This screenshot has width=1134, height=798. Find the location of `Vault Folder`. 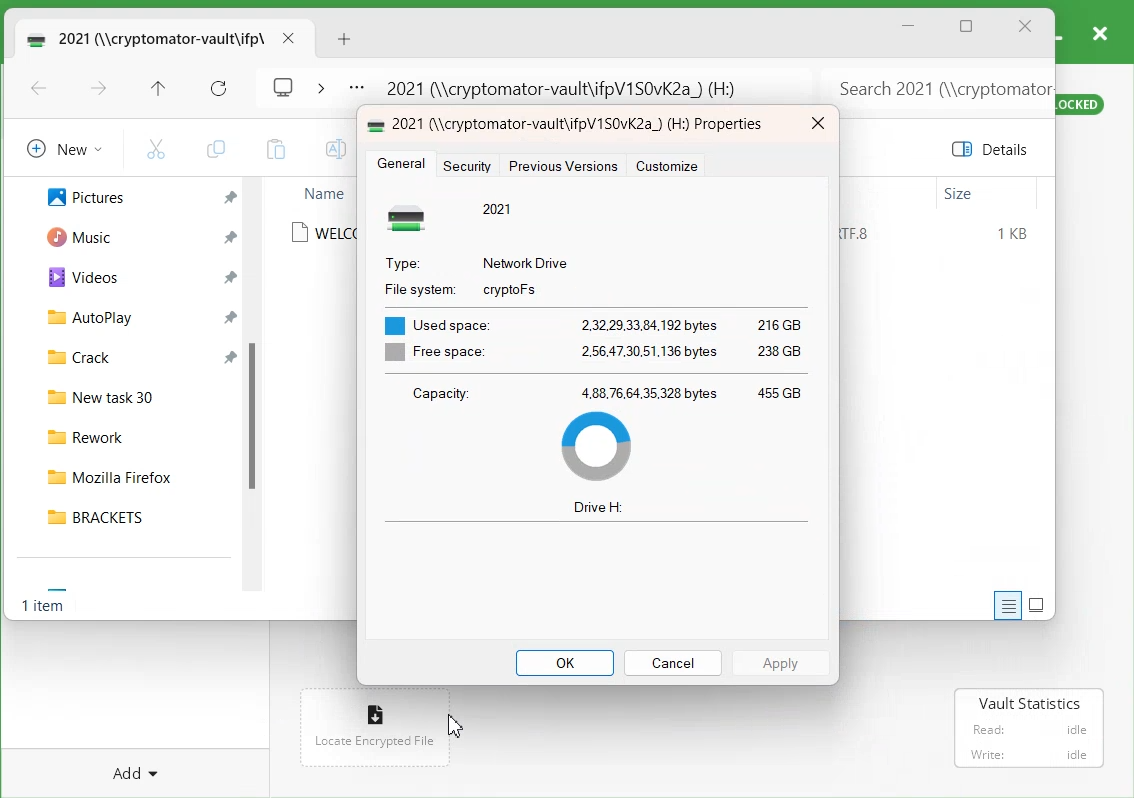

Vault Folder is located at coordinates (142, 38).